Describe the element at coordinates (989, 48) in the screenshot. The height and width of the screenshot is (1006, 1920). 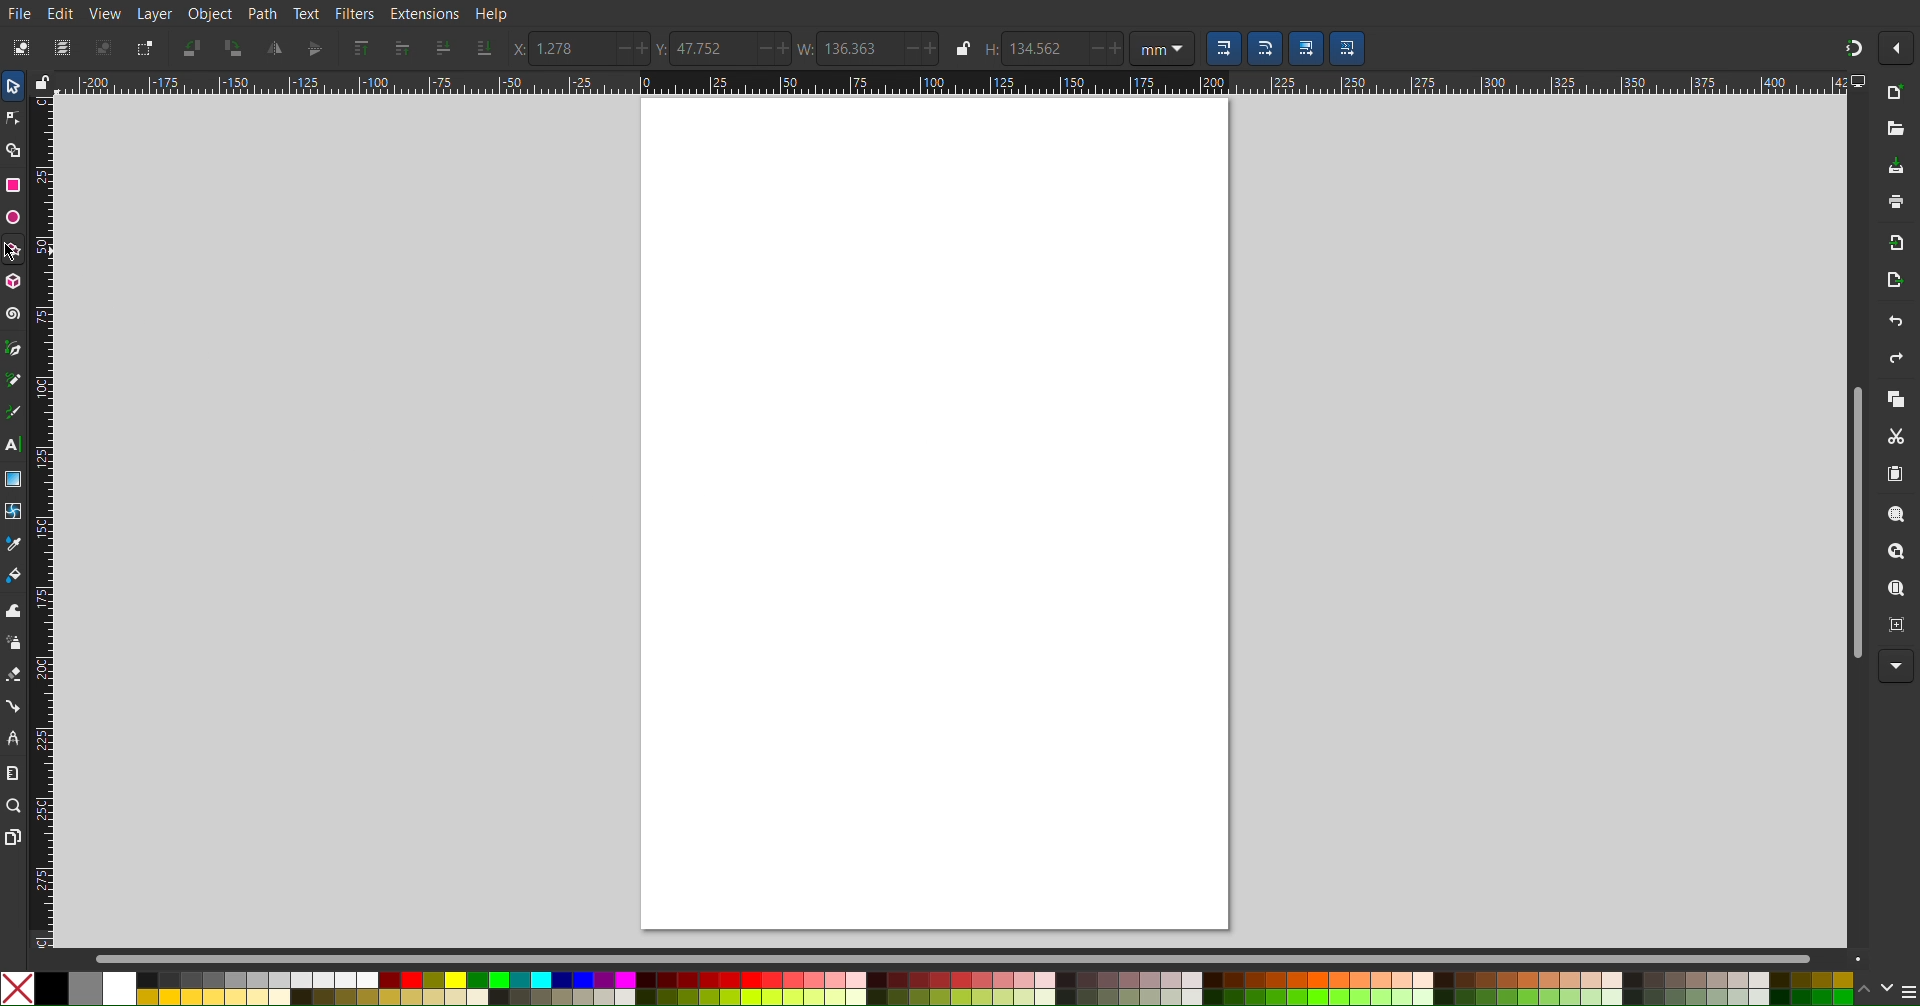
I see `Height` at that location.